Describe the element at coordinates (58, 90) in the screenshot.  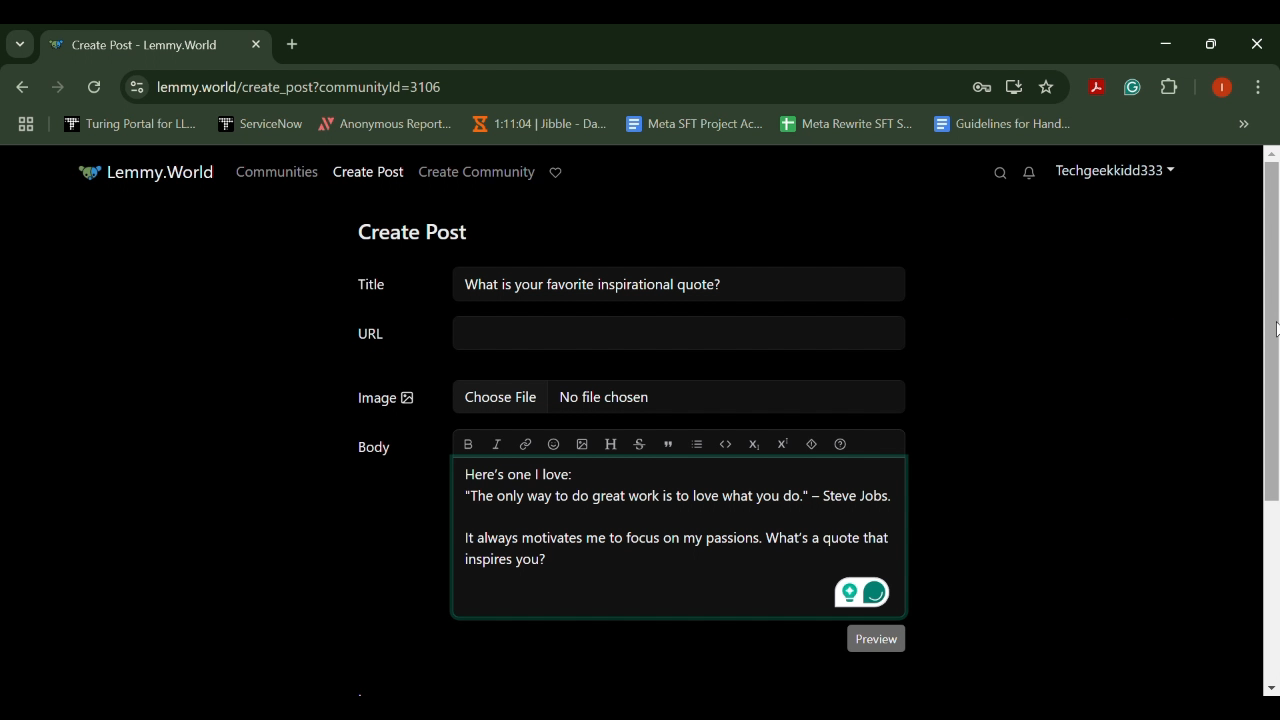
I see `Next Webpage` at that location.